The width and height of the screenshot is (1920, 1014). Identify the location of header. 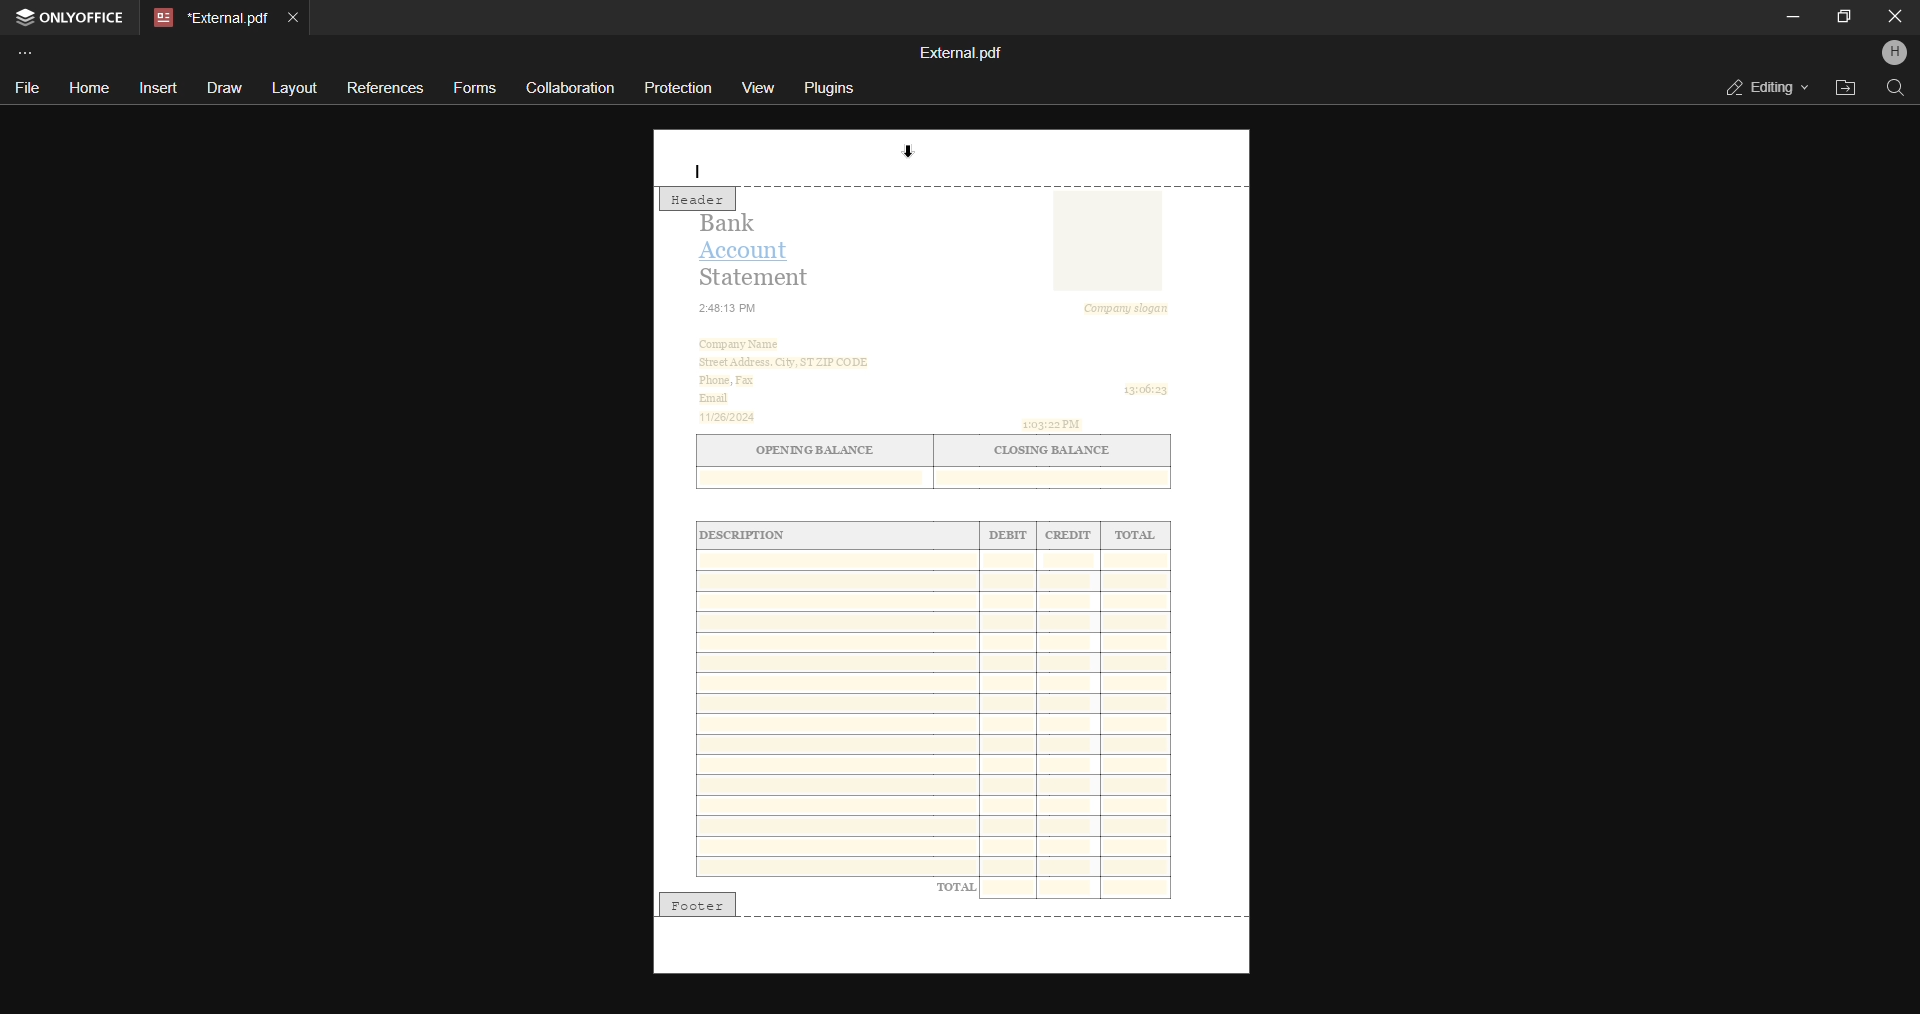
(699, 201).